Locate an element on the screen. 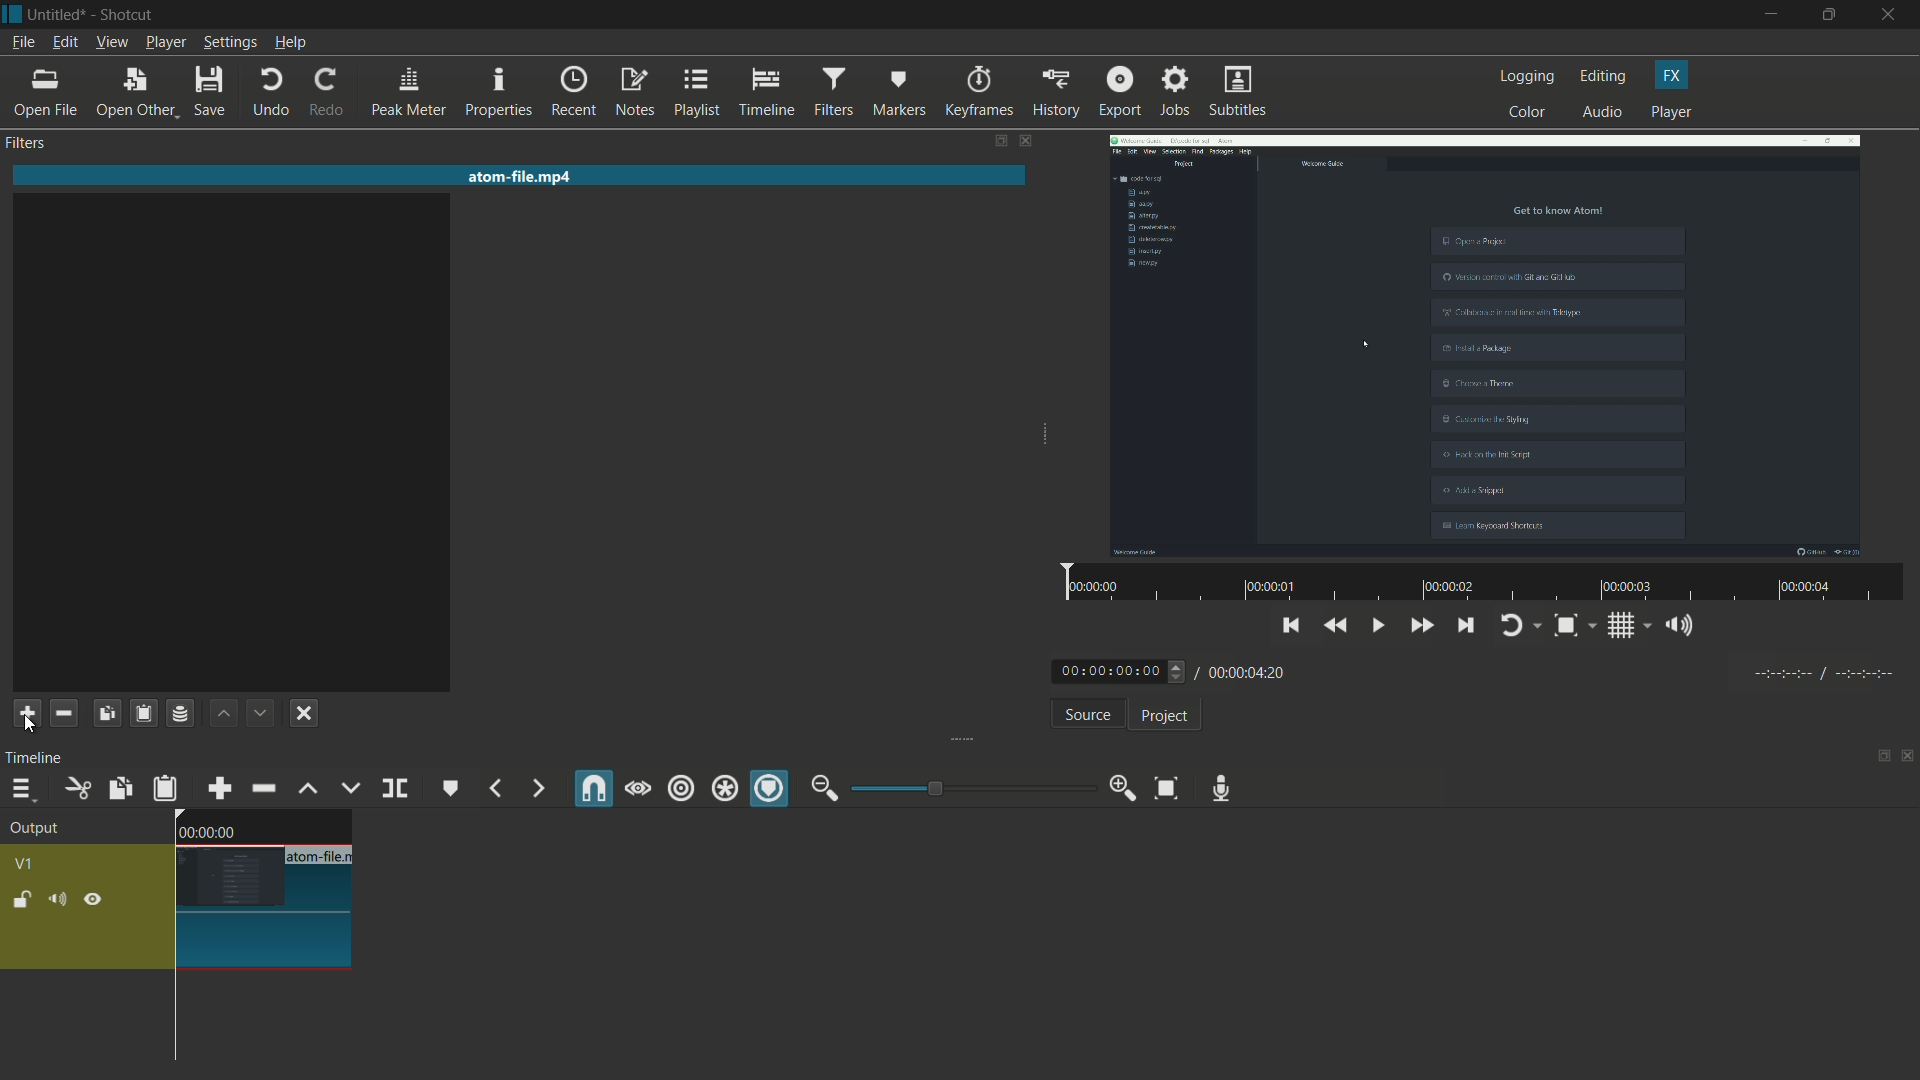 Image resolution: width=1920 pixels, height=1080 pixels. skip to the previous point is located at coordinates (1291, 623).